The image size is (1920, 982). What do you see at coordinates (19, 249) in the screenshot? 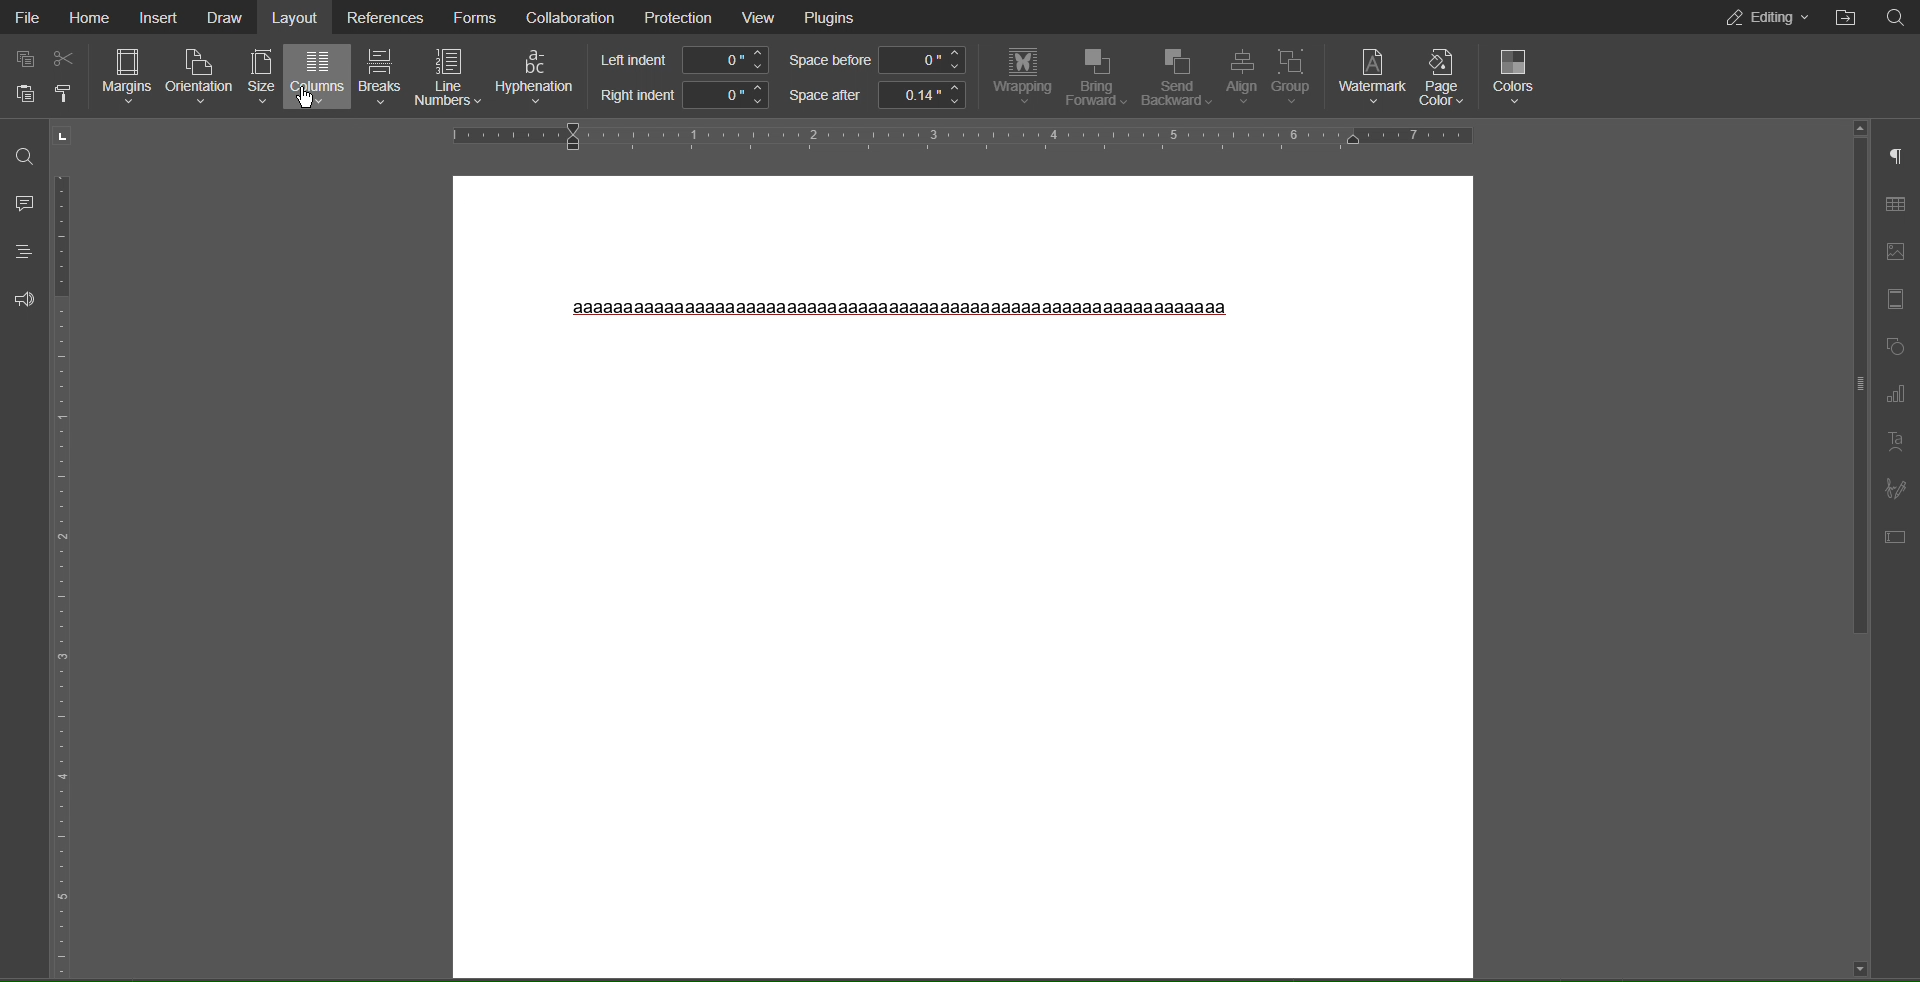
I see `Headings` at bounding box center [19, 249].